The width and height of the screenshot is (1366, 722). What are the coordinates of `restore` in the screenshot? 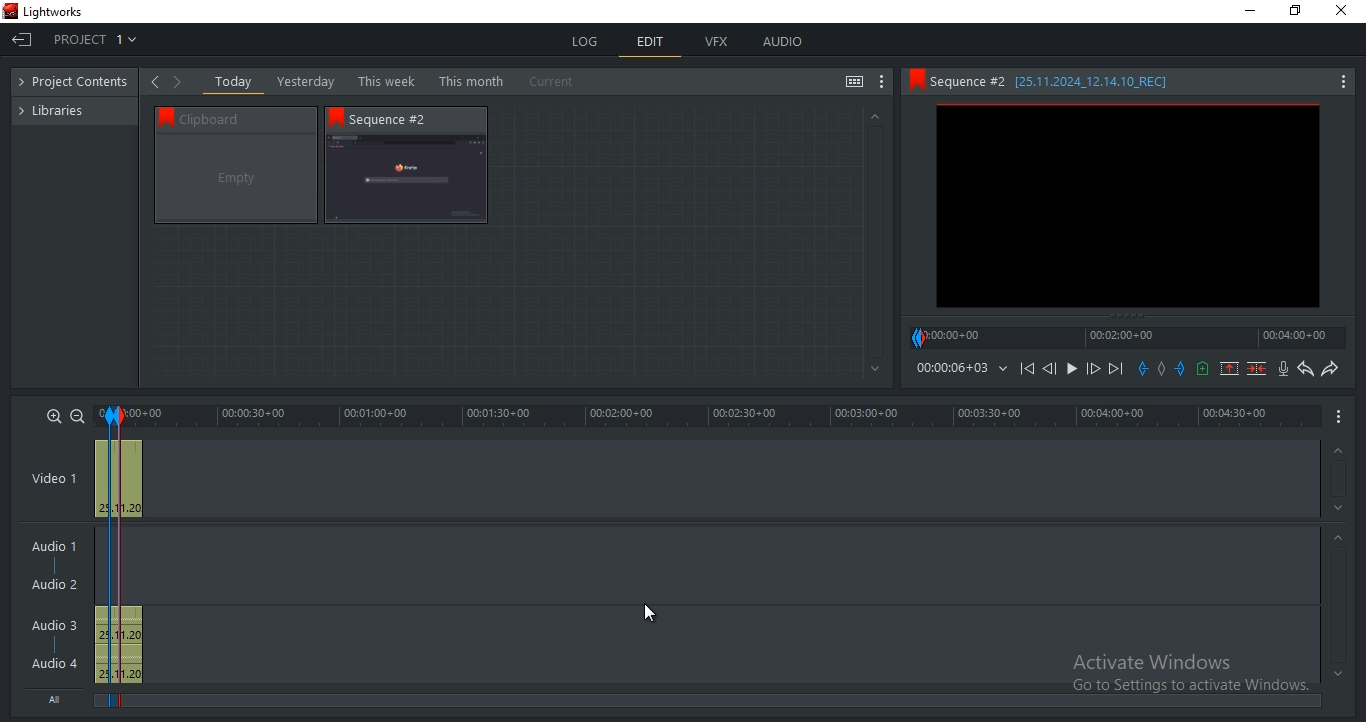 It's located at (1295, 12).